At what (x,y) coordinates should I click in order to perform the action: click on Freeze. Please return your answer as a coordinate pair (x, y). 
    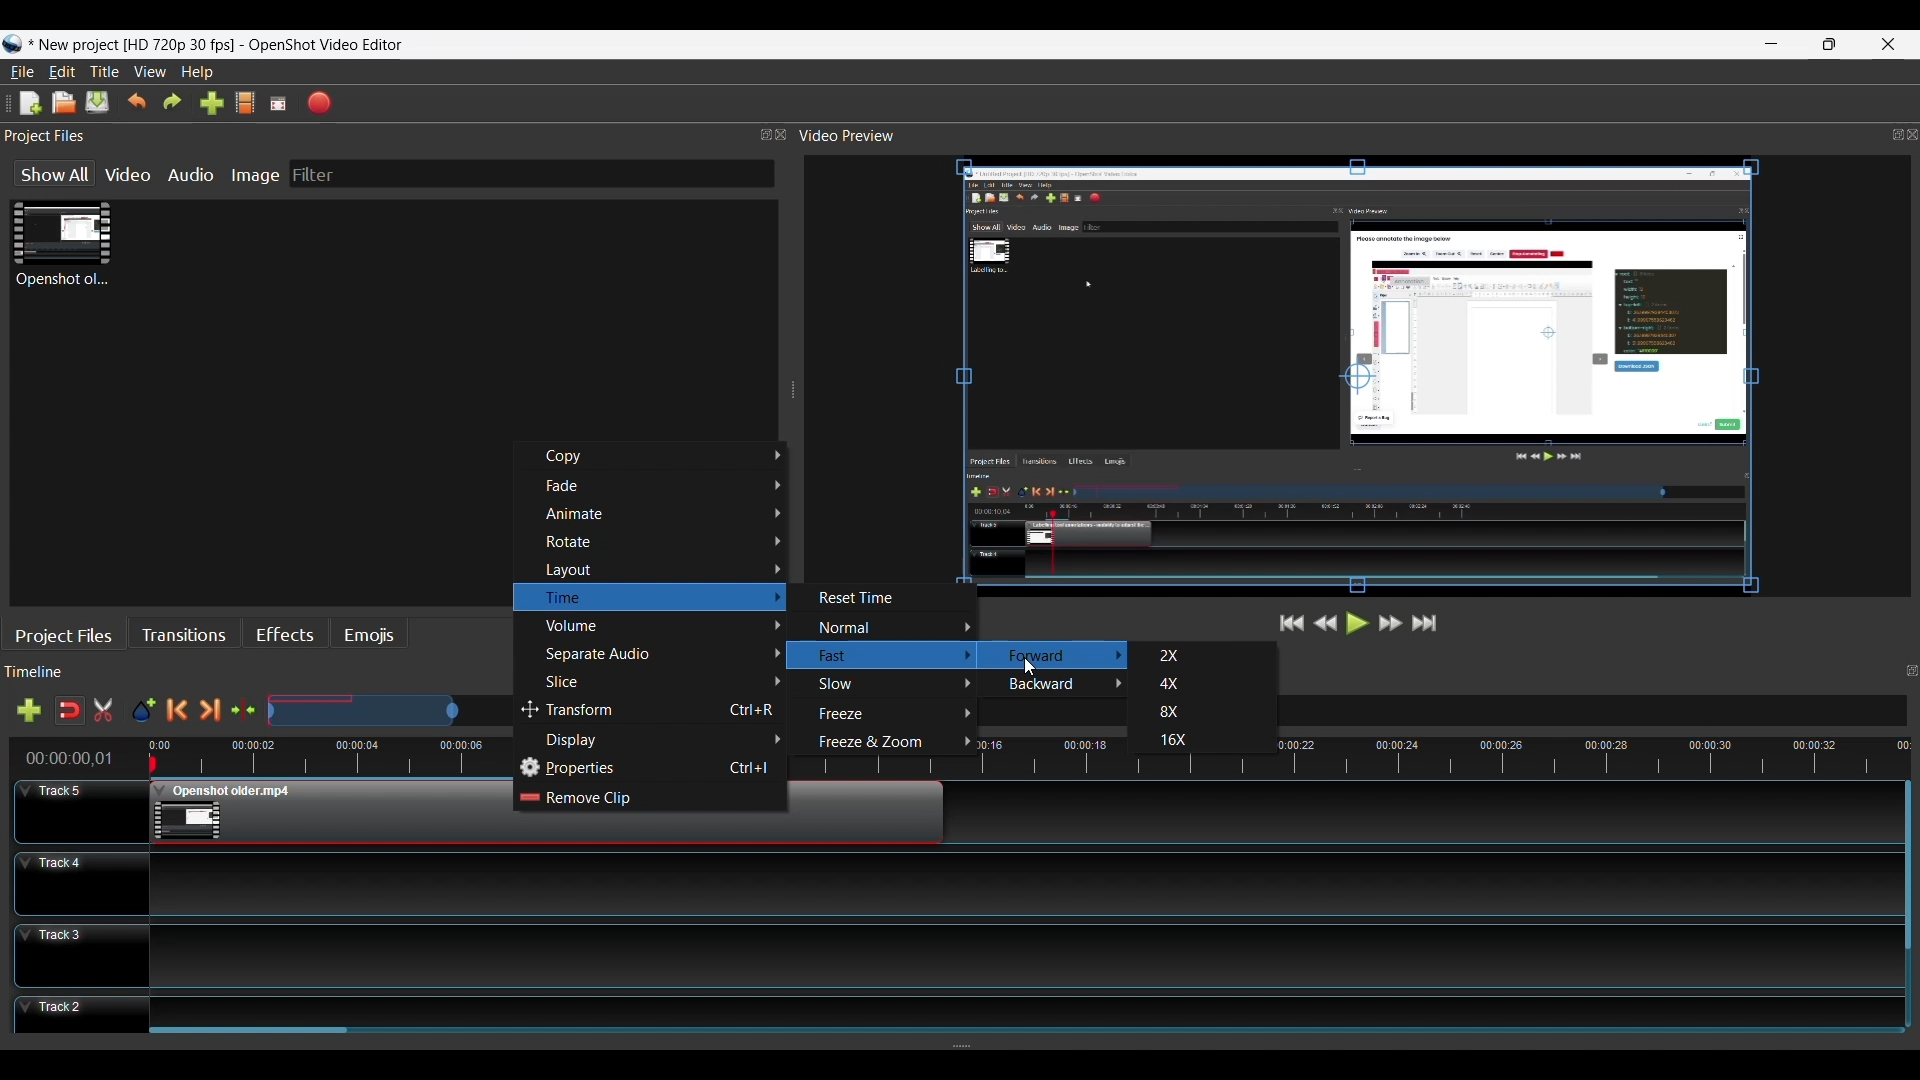
    Looking at the image, I should click on (889, 715).